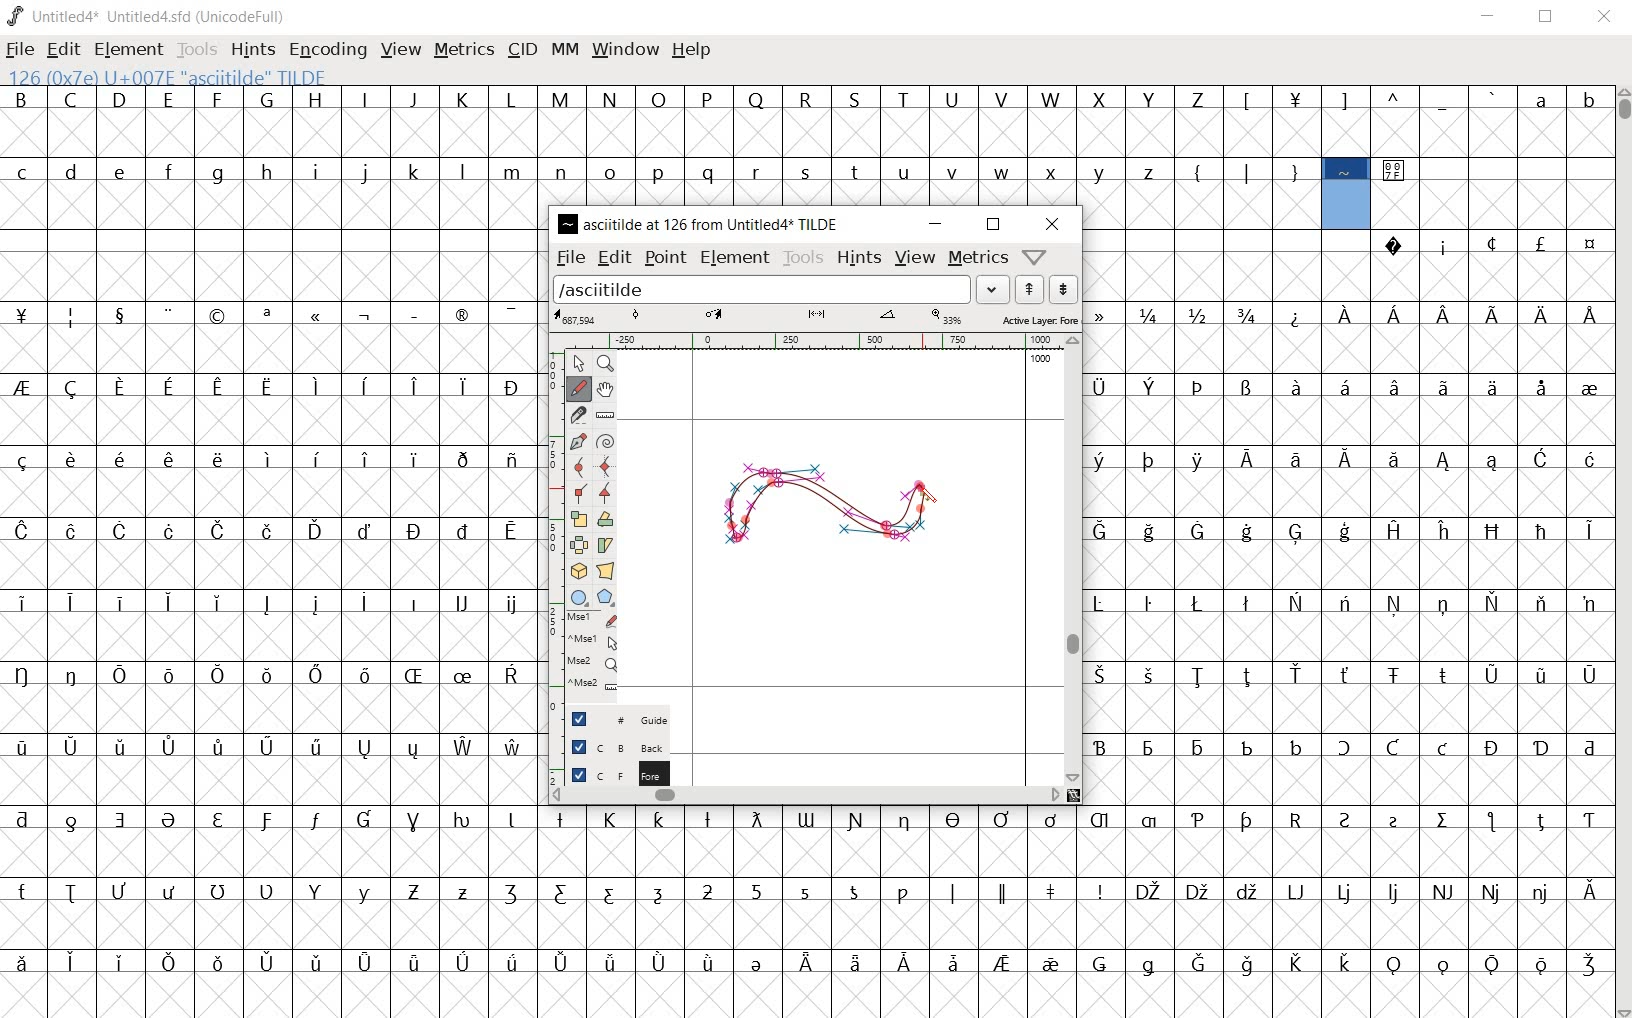  I want to click on point, so click(666, 258).